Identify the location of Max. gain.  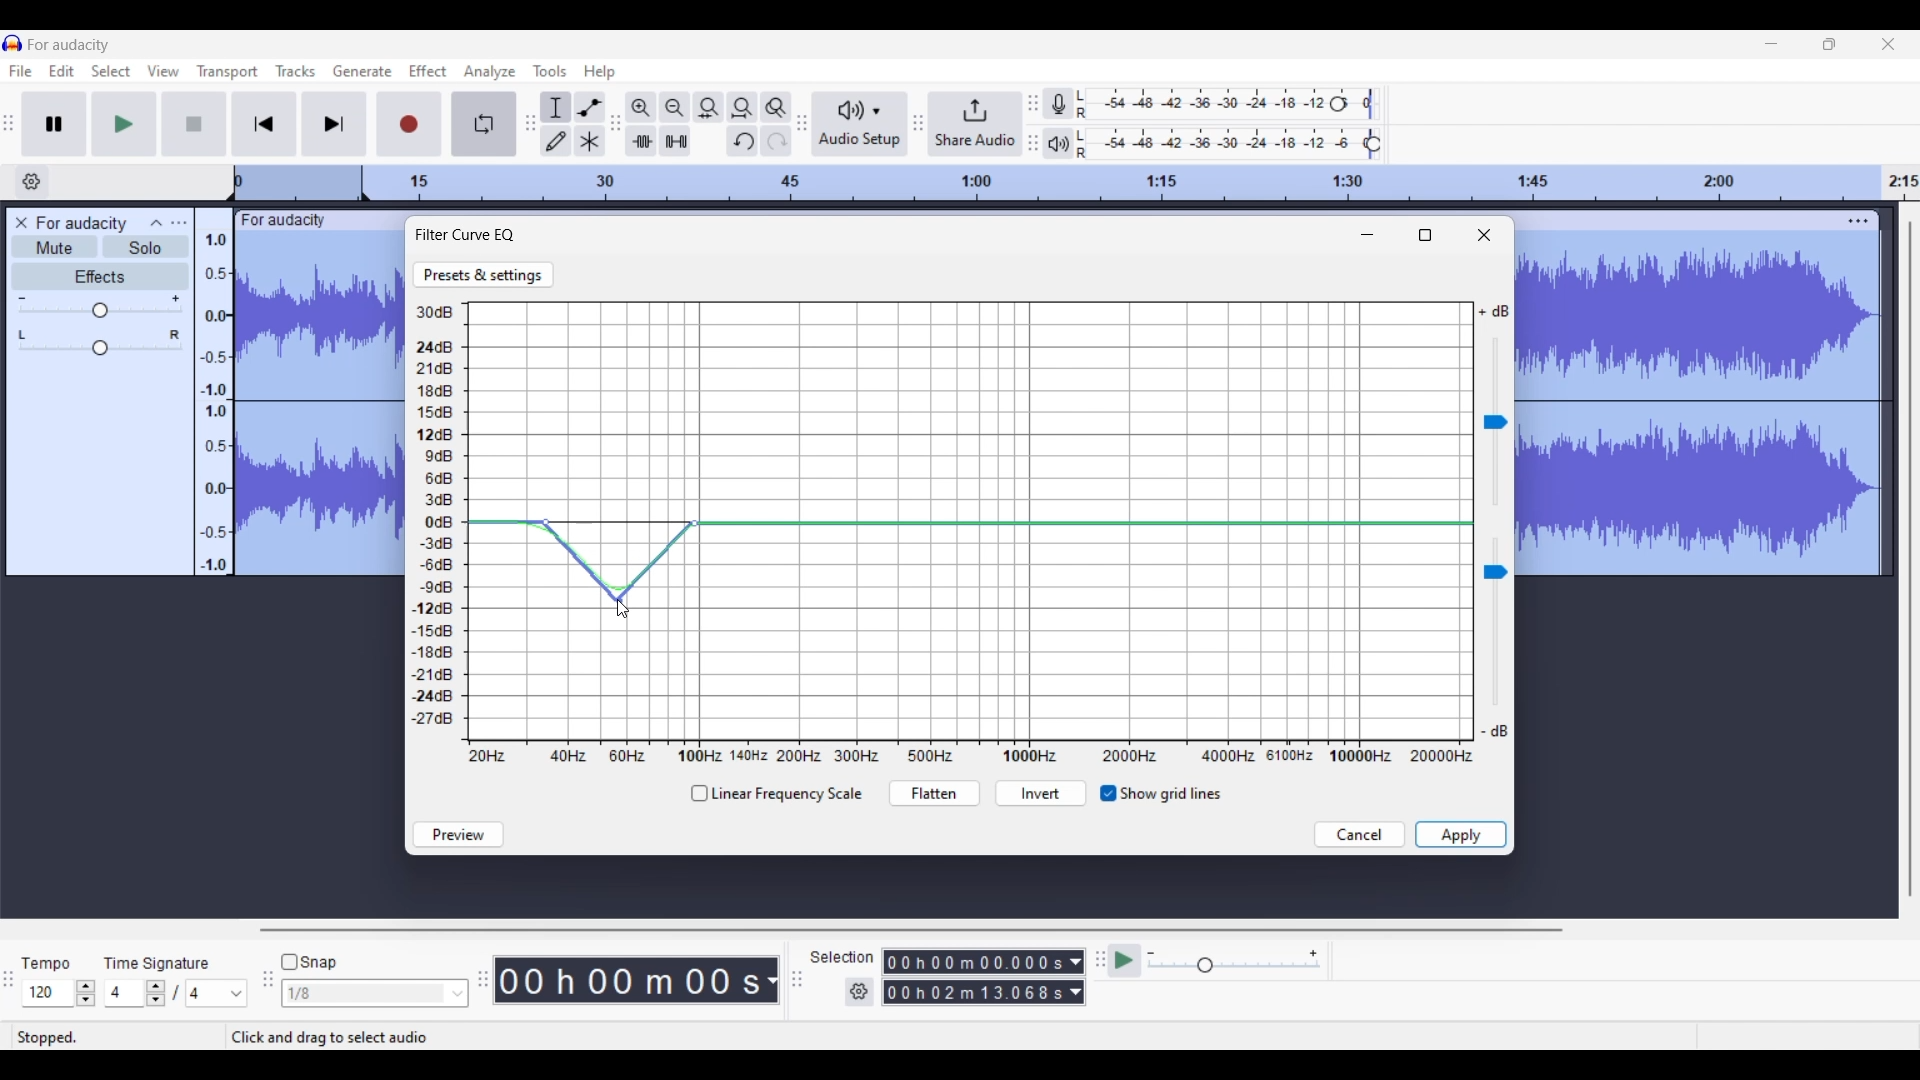
(176, 299).